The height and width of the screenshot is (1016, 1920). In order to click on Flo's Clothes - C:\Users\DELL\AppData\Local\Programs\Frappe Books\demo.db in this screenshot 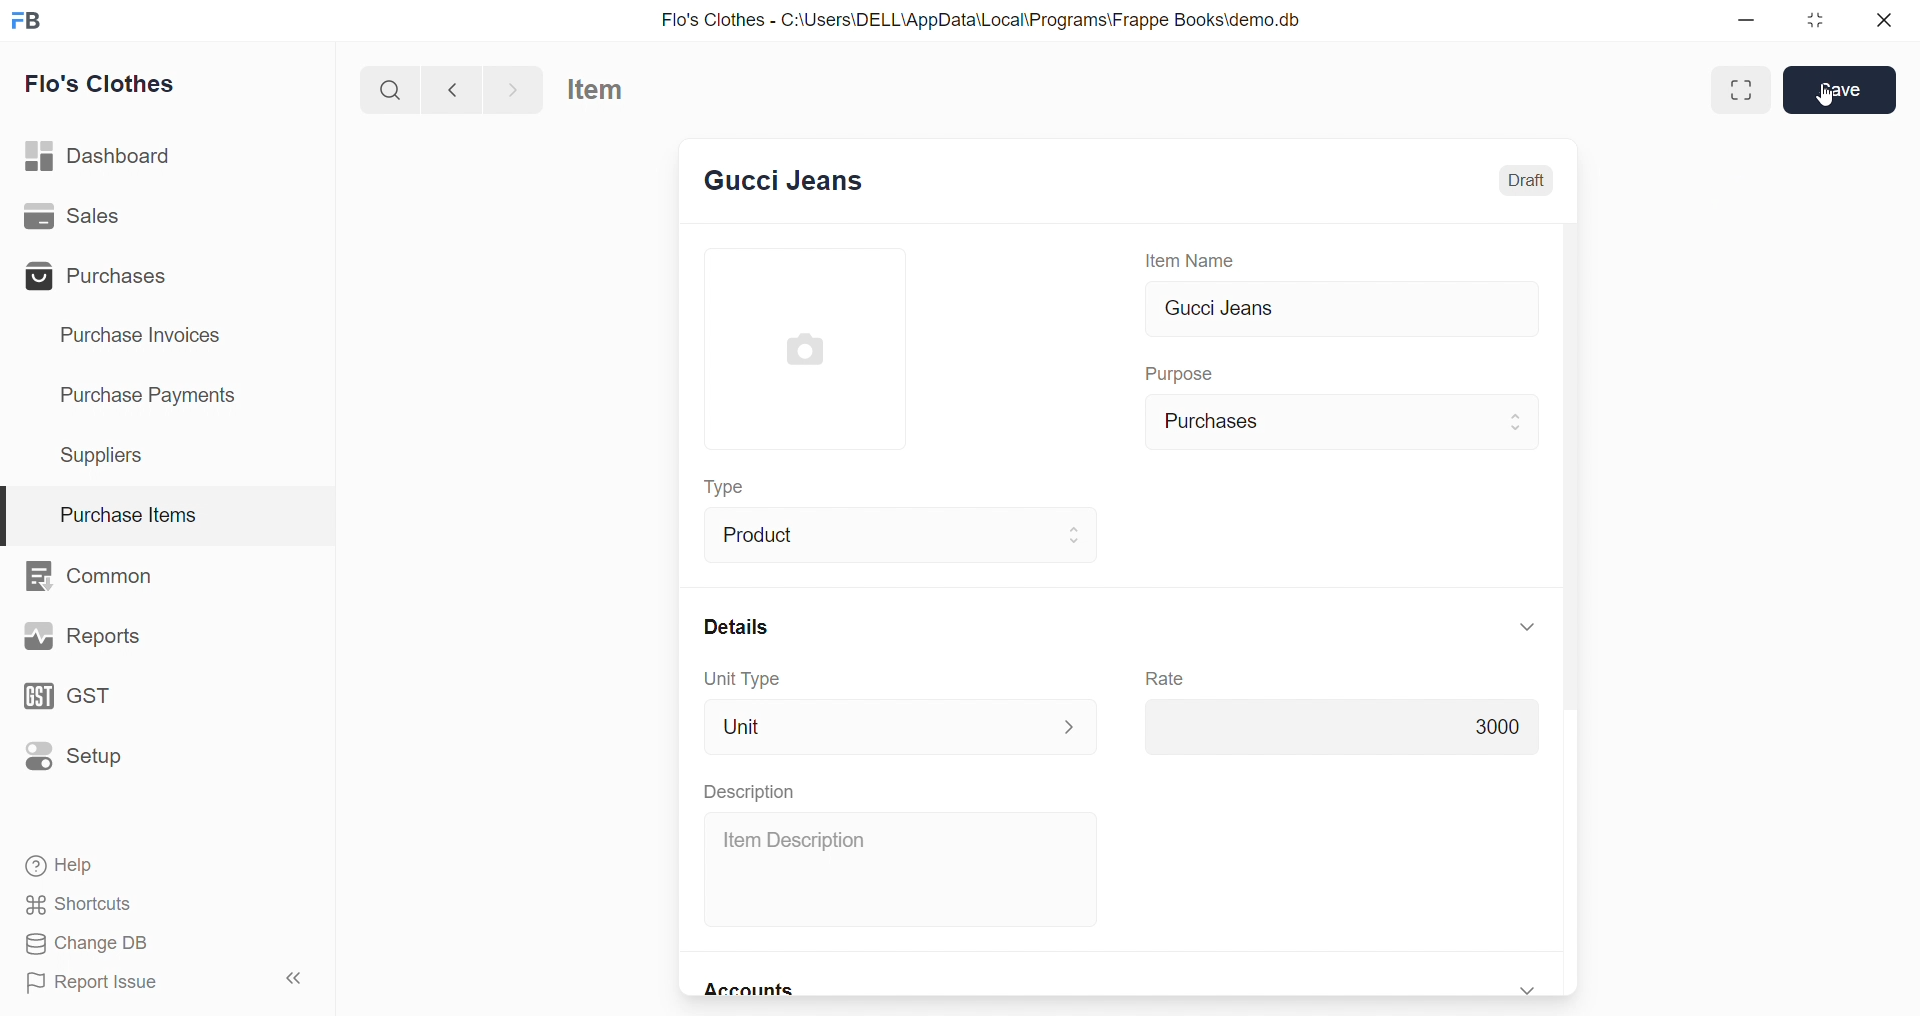, I will do `click(982, 18)`.